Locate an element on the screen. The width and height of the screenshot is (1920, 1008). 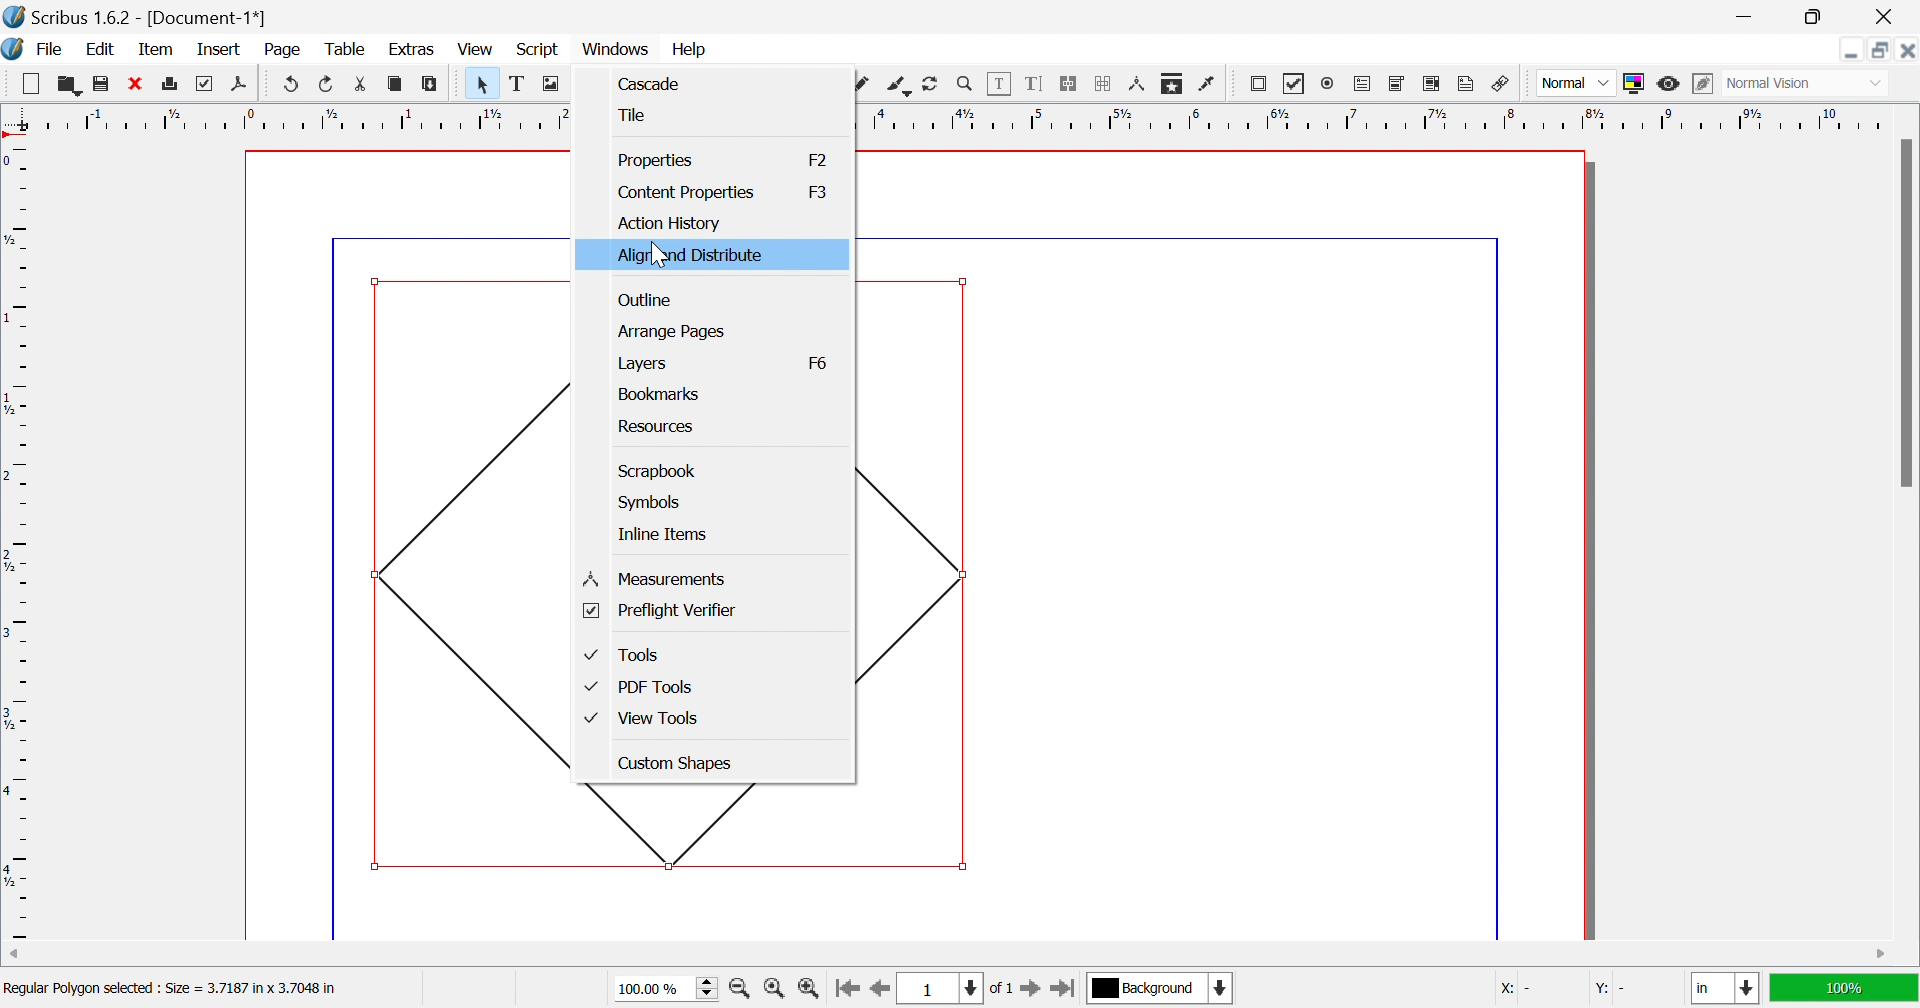
Inline items is located at coordinates (665, 534).